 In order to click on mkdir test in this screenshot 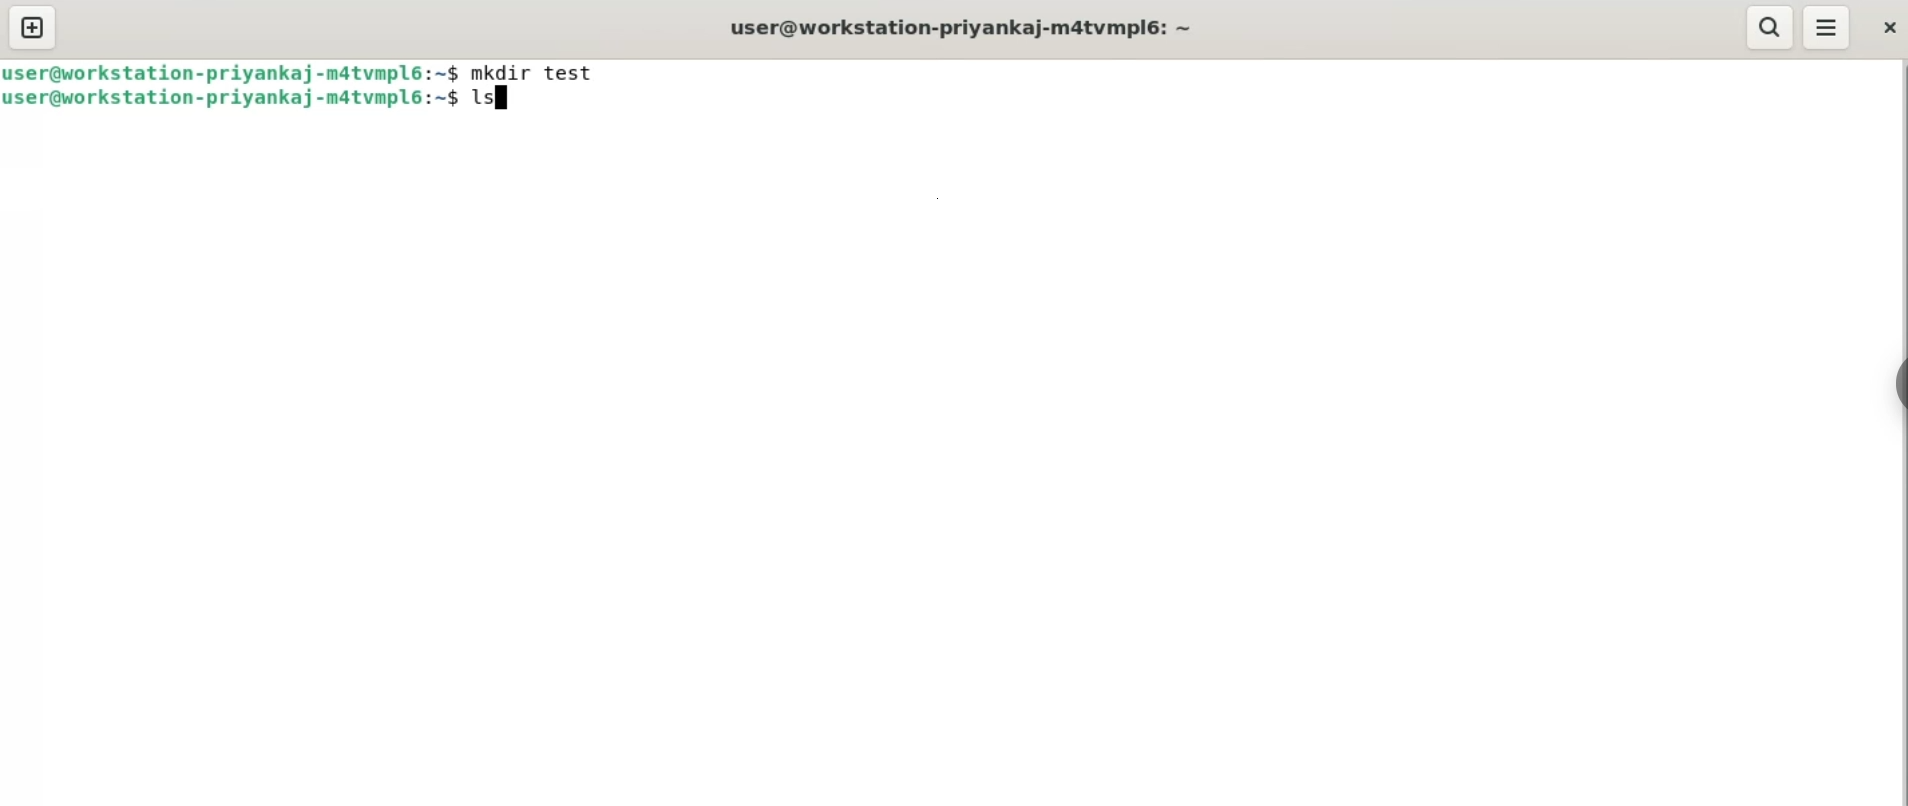, I will do `click(542, 73)`.